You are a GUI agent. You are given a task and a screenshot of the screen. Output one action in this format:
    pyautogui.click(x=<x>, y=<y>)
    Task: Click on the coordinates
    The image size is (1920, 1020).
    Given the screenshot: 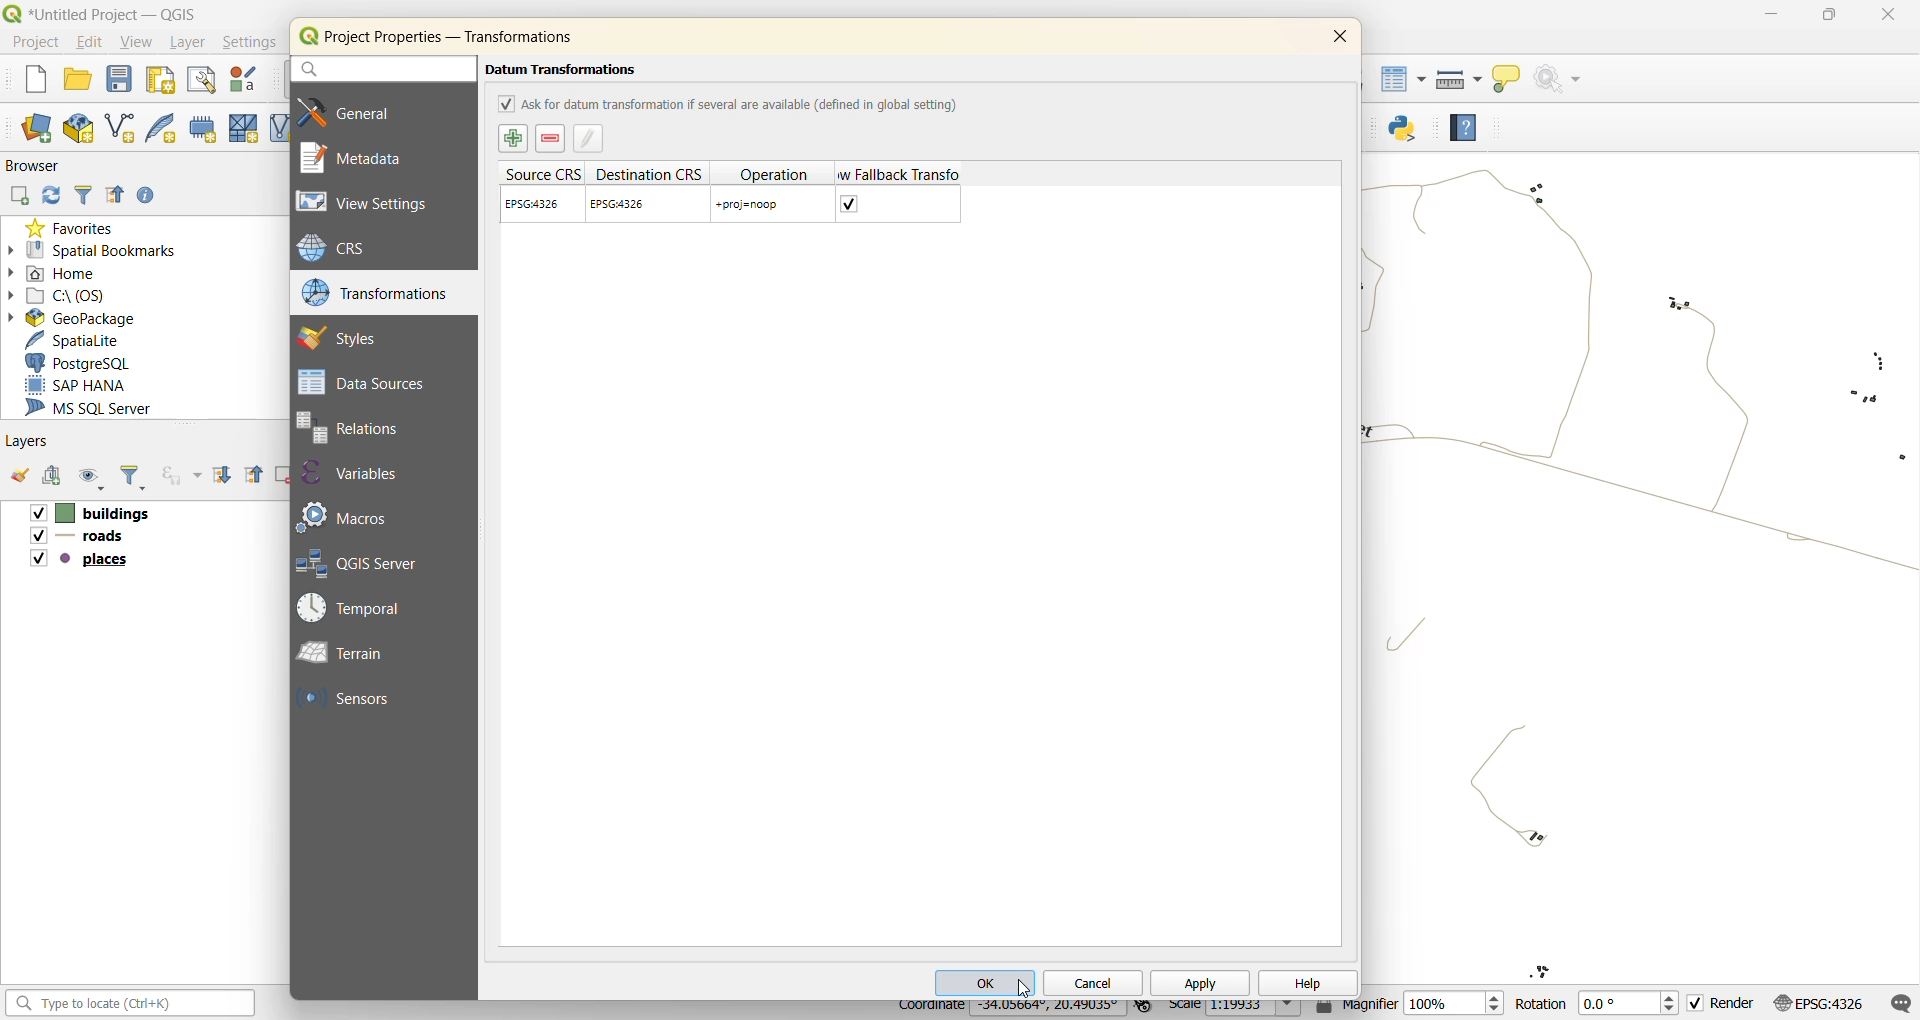 What is the action you would take?
    pyautogui.click(x=1009, y=1010)
    